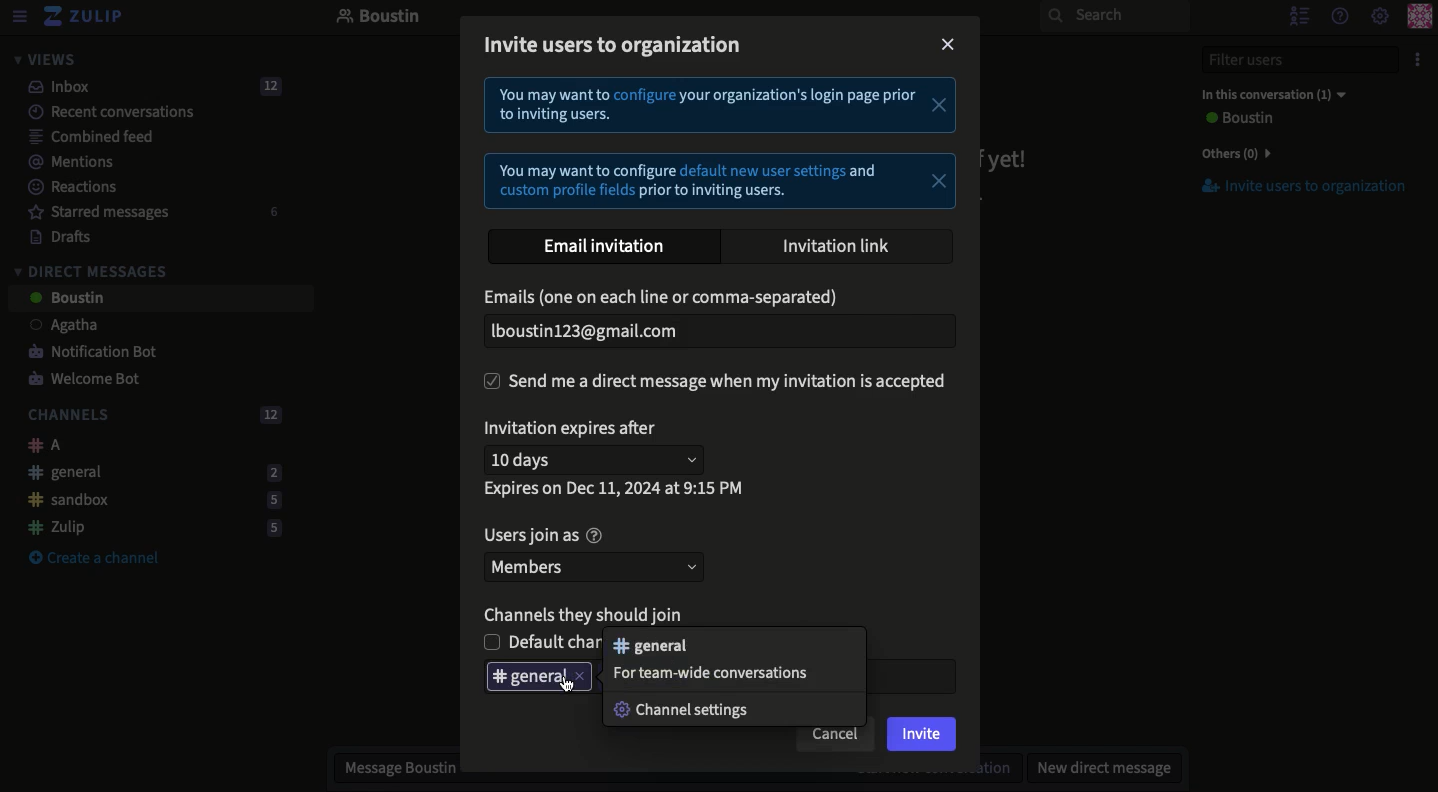 Image resolution: width=1438 pixels, height=792 pixels. What do you see at coordinates (85, 353) in the screenshot?
I see `Notification bot` at bounding box center [85, 353].